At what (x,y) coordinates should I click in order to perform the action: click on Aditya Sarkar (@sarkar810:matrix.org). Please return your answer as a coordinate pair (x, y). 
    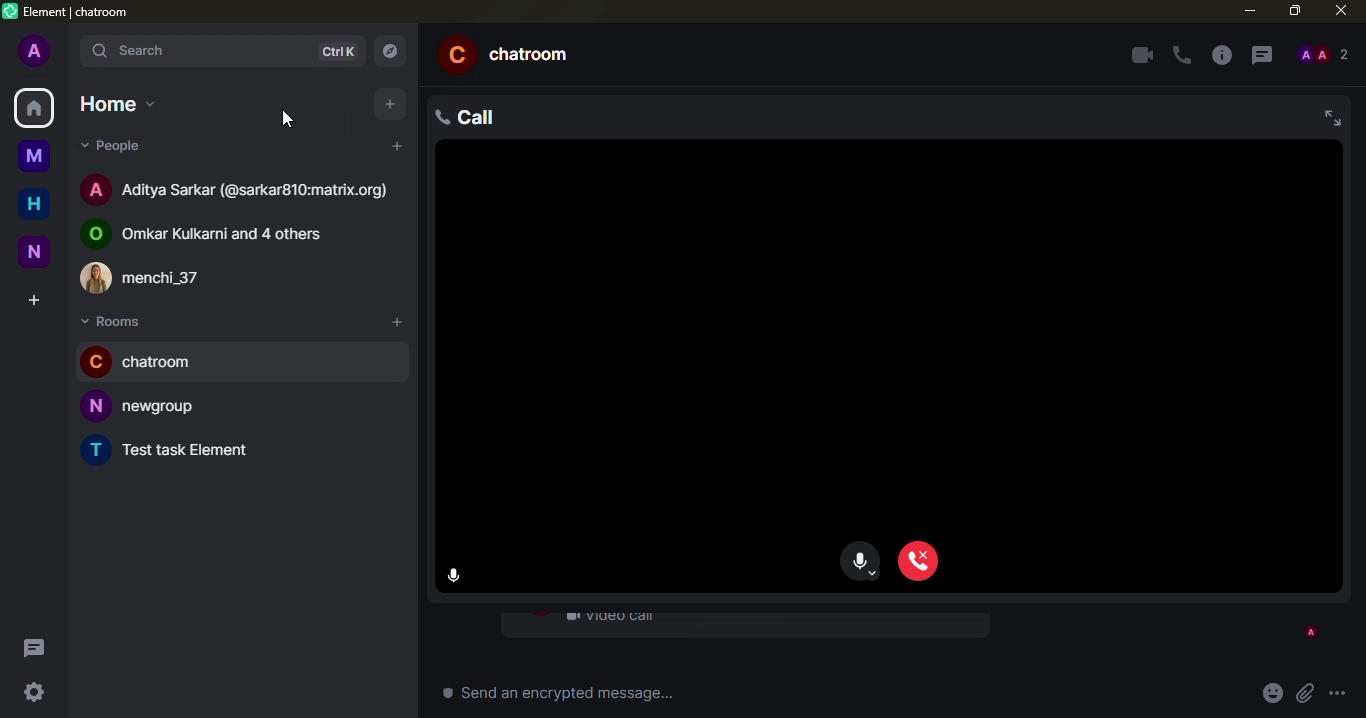
    Looking at the image, I should click on (240, 191).